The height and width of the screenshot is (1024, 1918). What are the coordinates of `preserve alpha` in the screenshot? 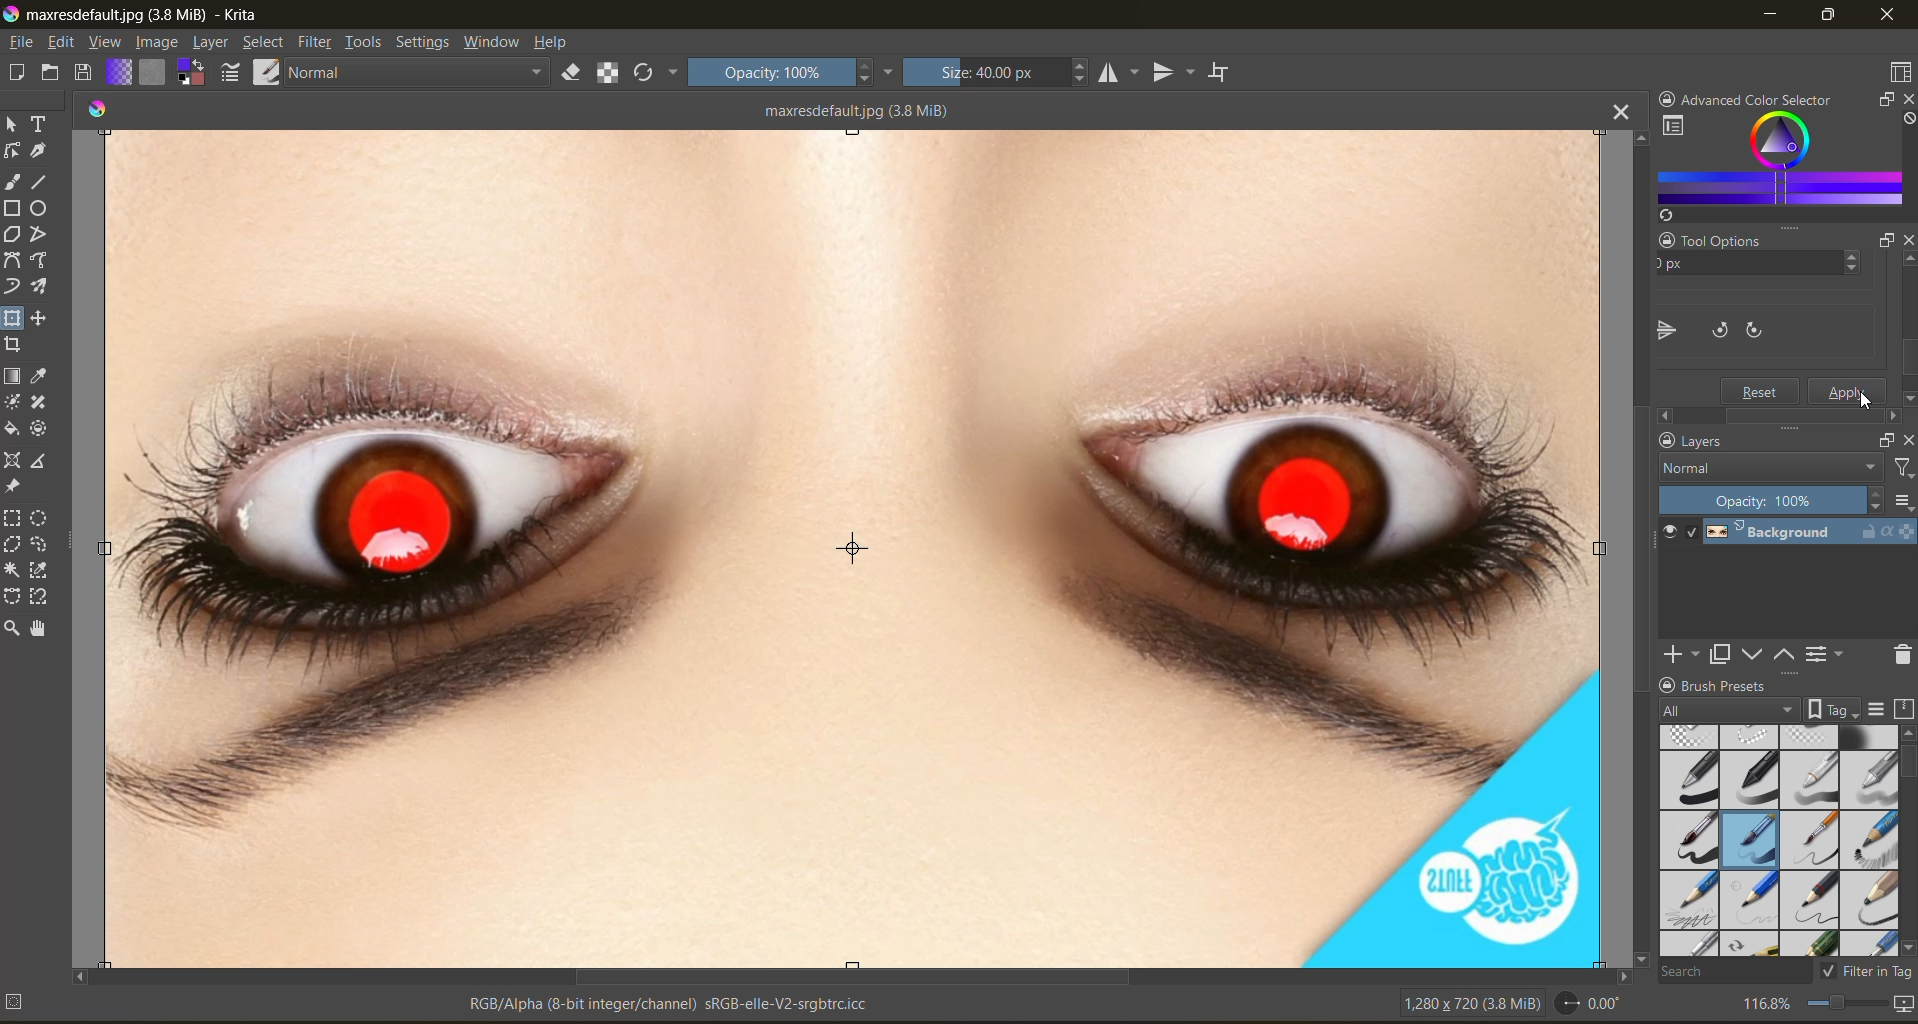 It's located at (609, 73).